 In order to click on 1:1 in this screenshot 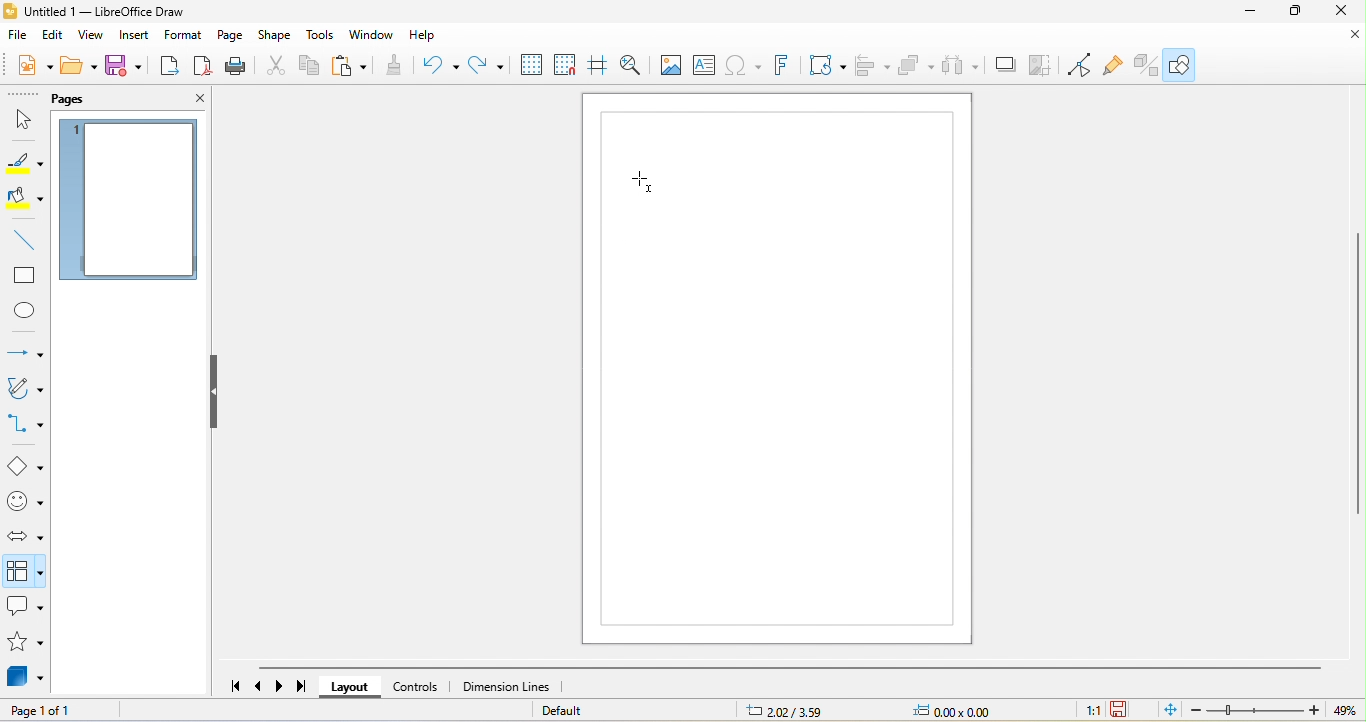, I will do `click(1092, 712)`.